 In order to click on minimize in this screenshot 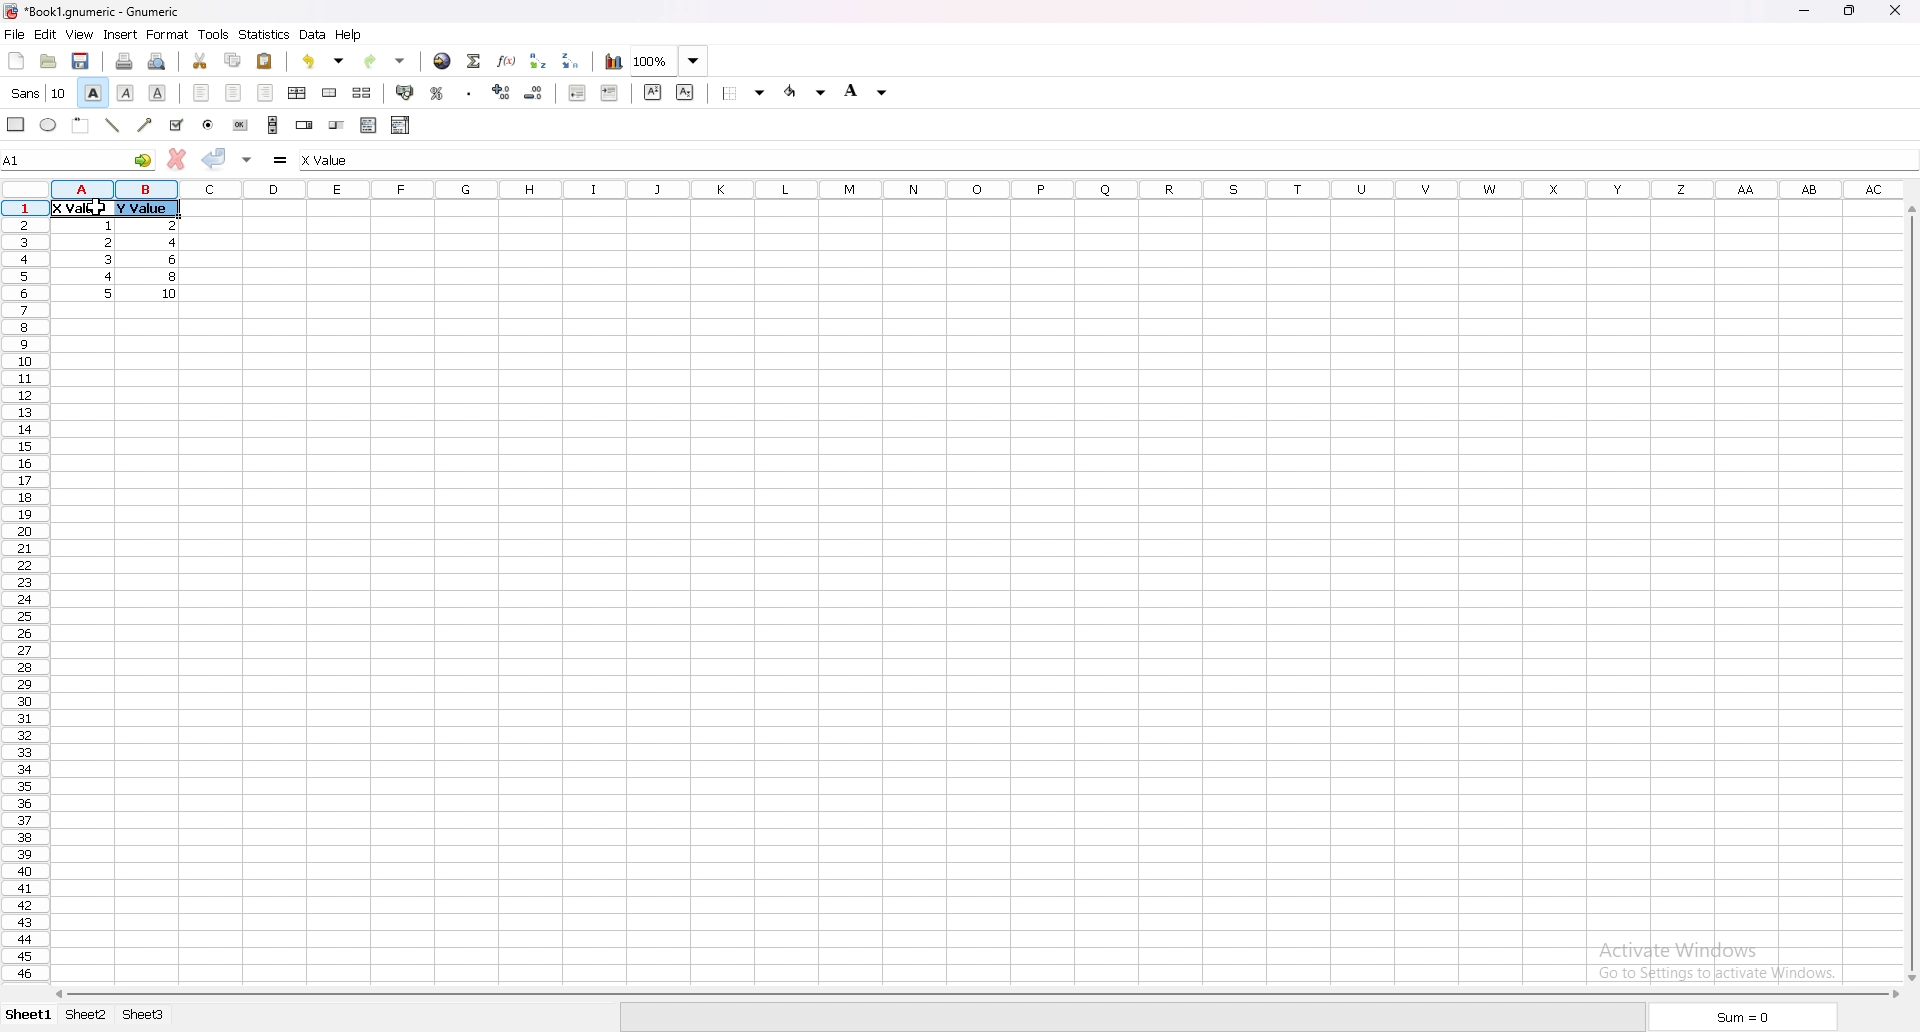, I will do `click(1804, 12)`.